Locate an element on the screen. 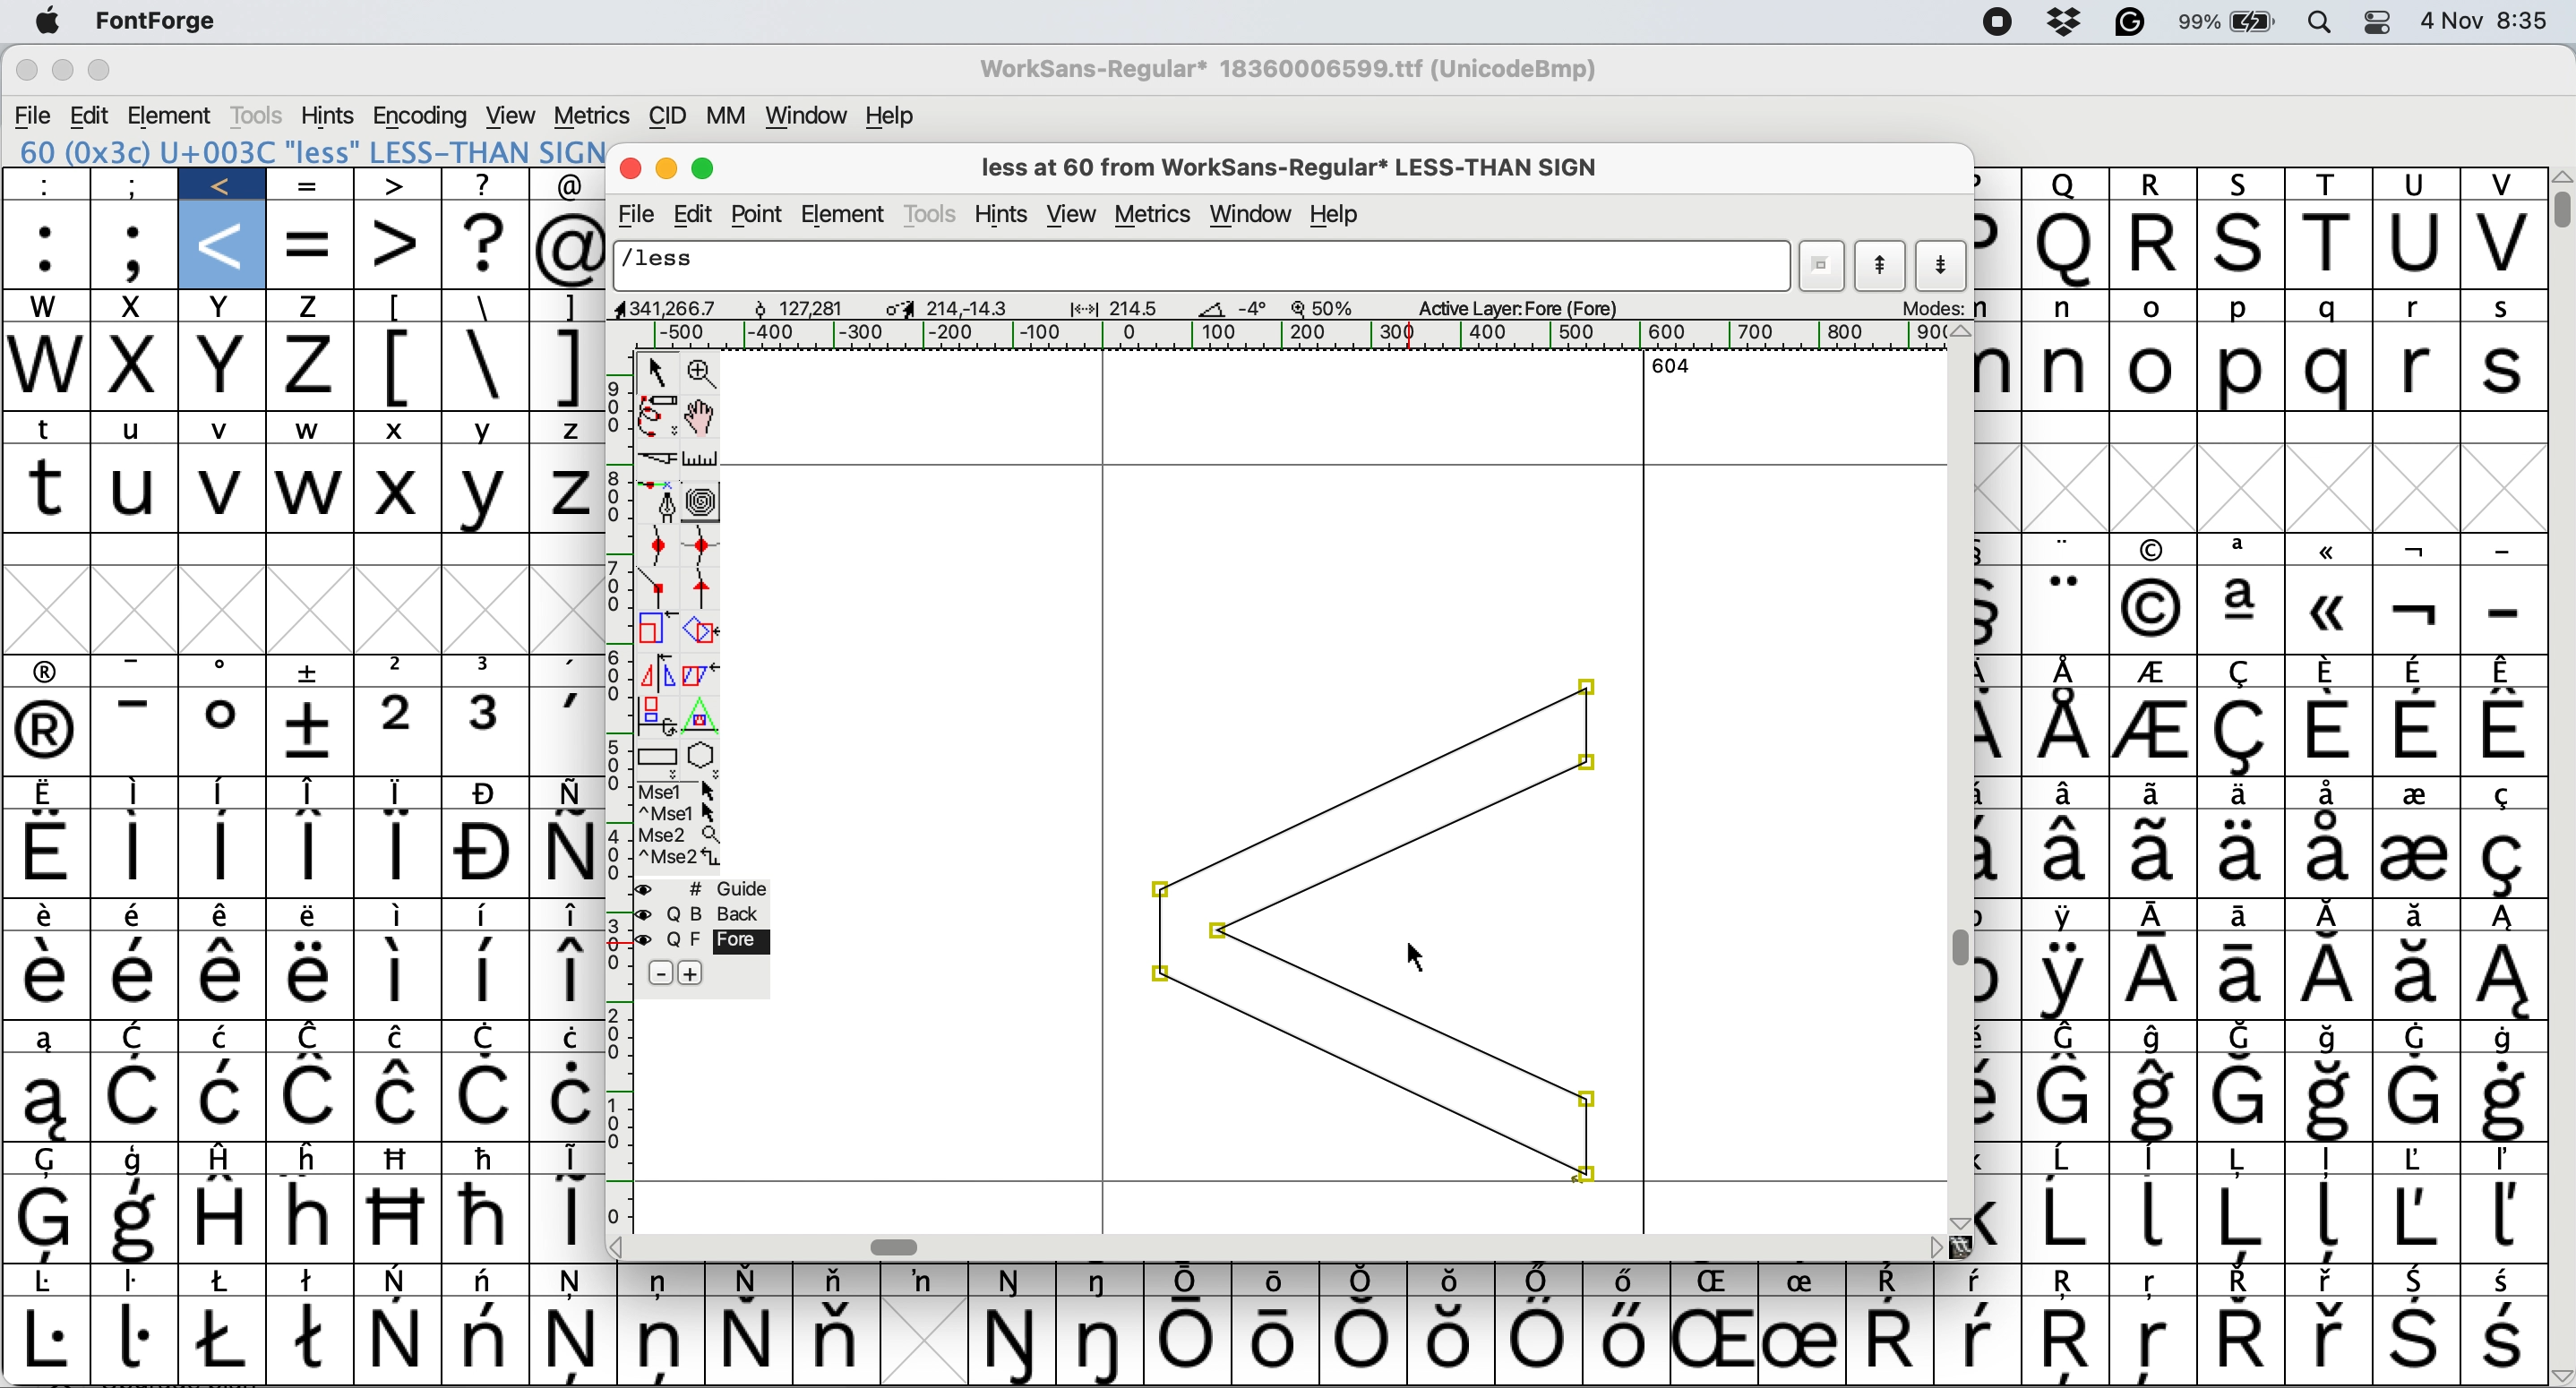 The height and width of the screenshot is (1388, 2576). Symbol is located at coordinates (664, 1281).